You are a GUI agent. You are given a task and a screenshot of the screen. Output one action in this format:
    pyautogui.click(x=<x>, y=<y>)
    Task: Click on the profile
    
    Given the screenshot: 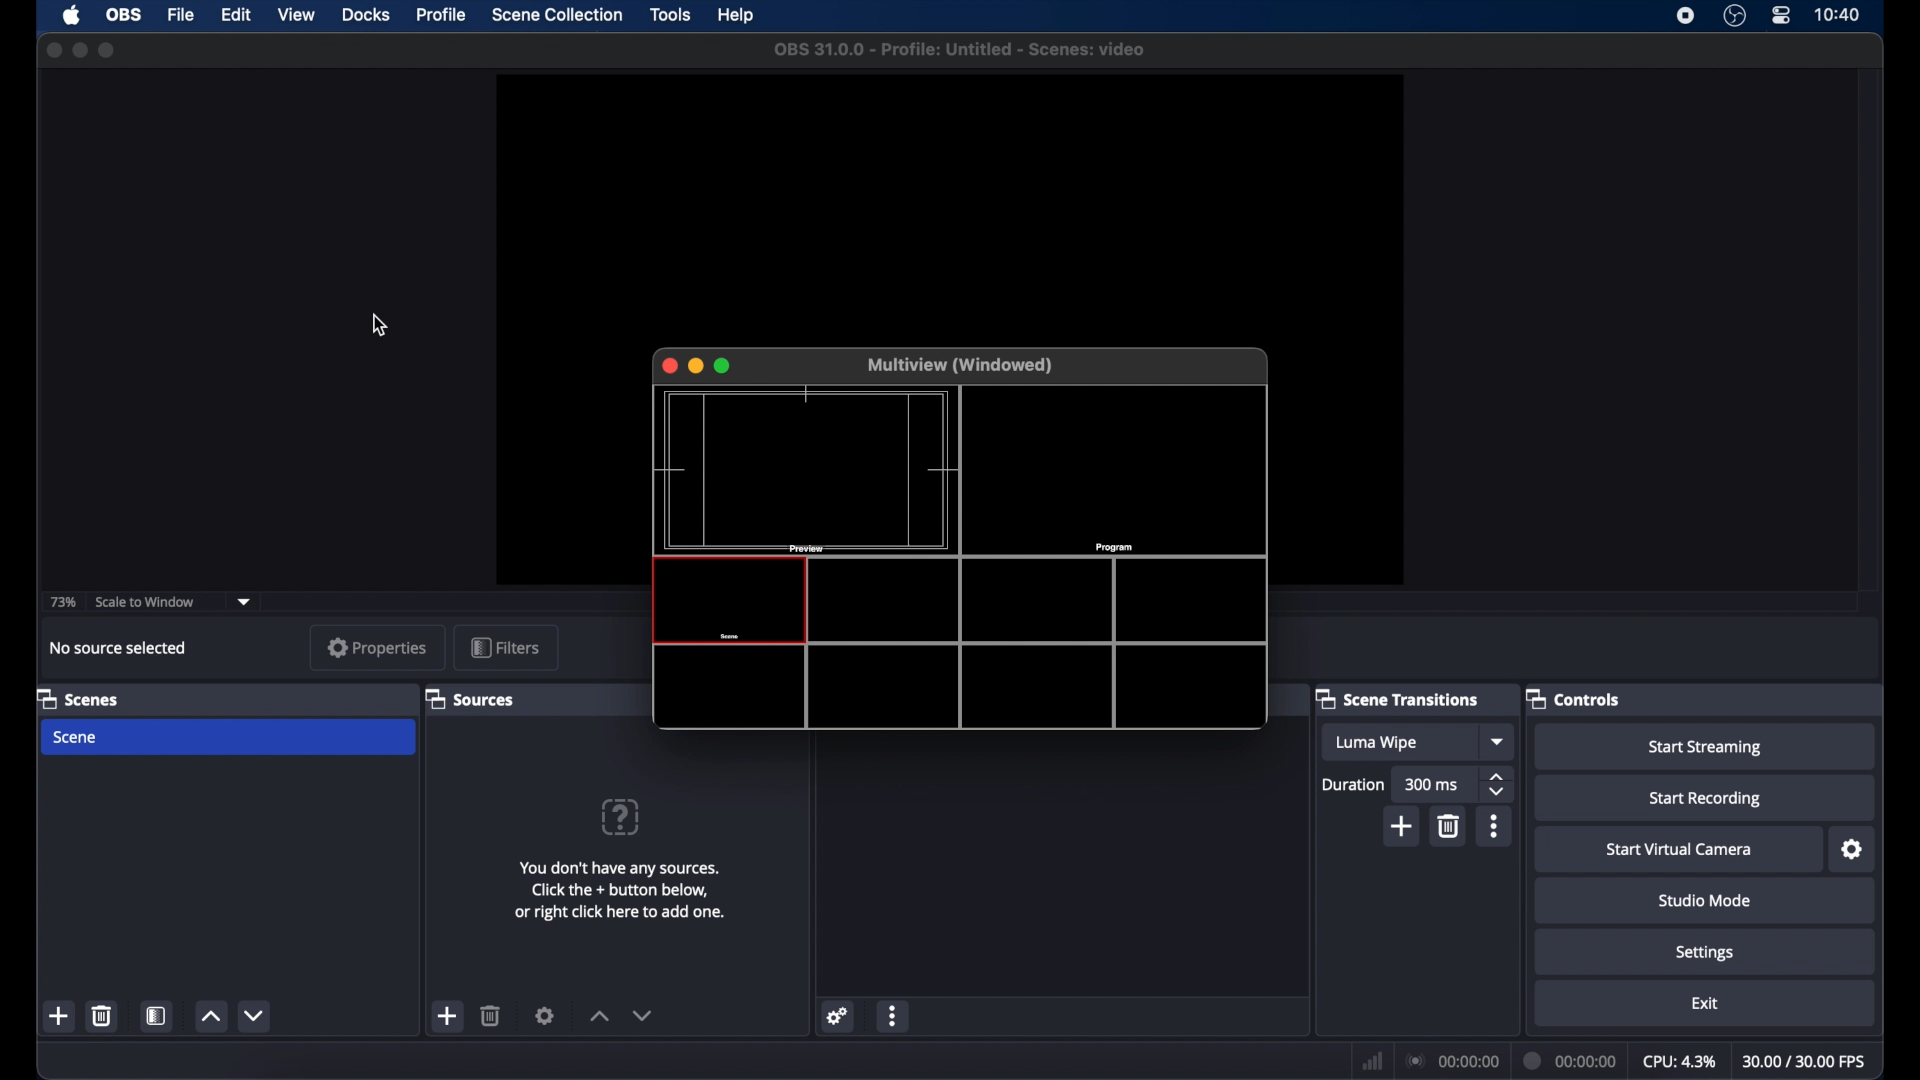 What is the action you would take?
    pyautogui.click(x=443, y=14)
    